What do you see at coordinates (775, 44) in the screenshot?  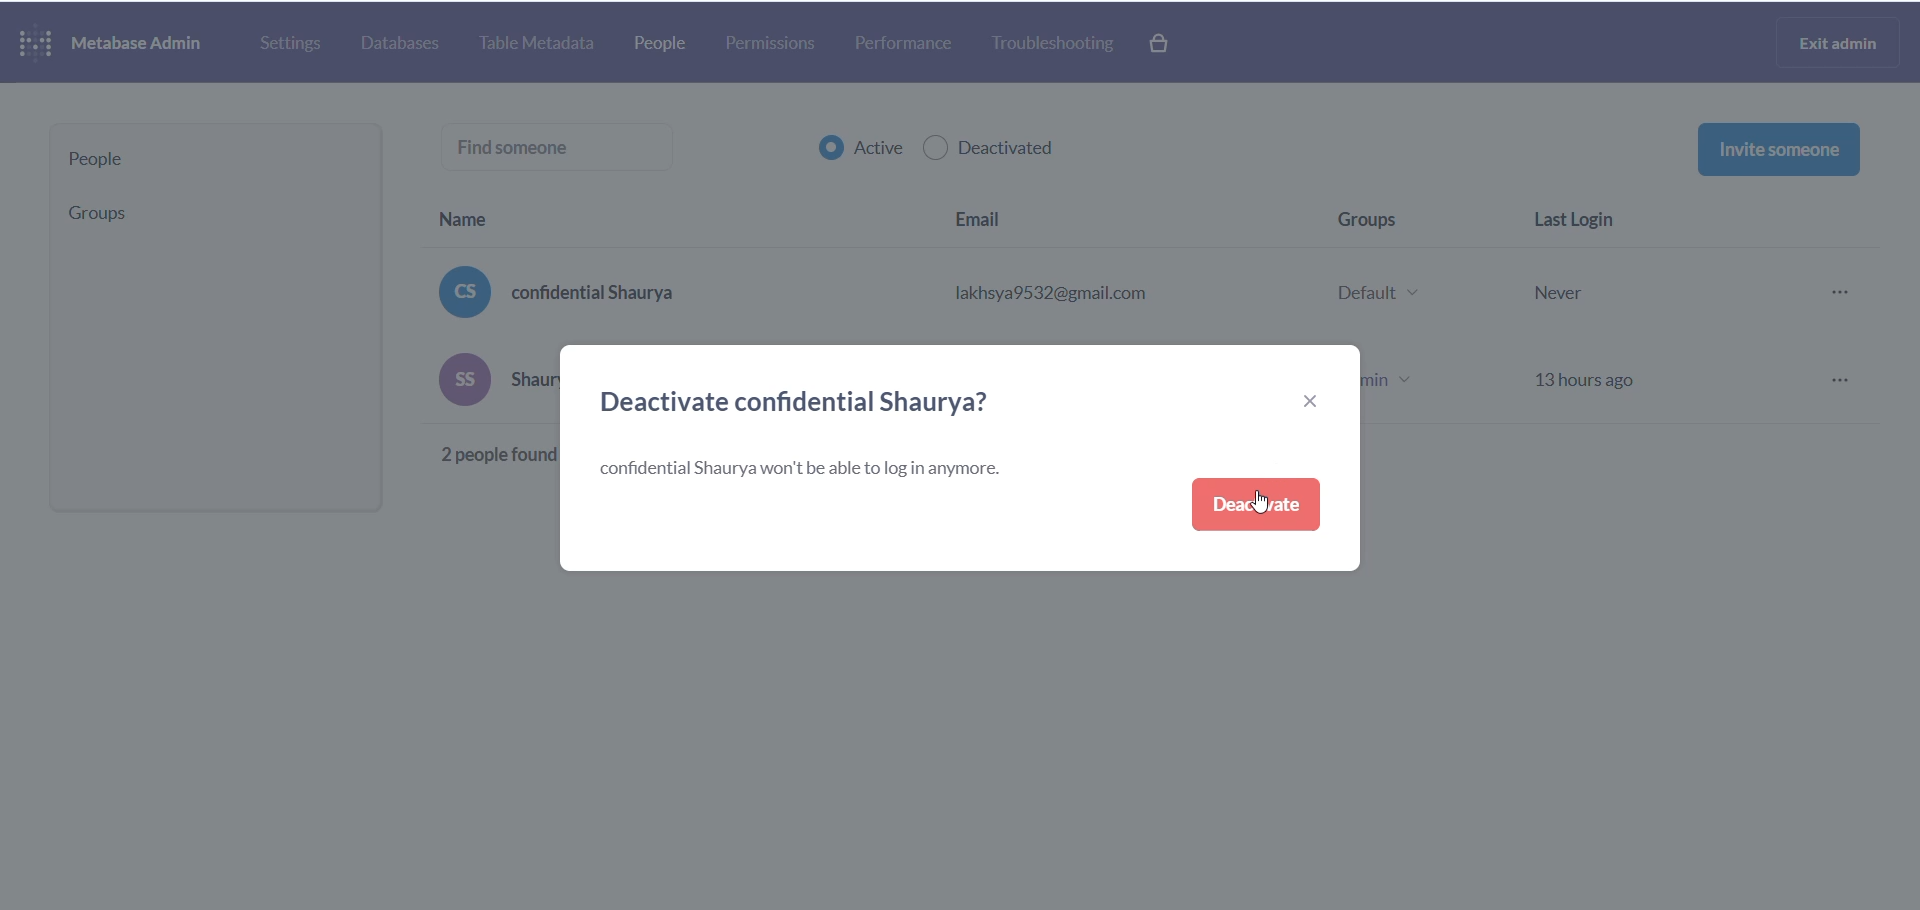 I see `permissions` at bounding box center [775, 44].